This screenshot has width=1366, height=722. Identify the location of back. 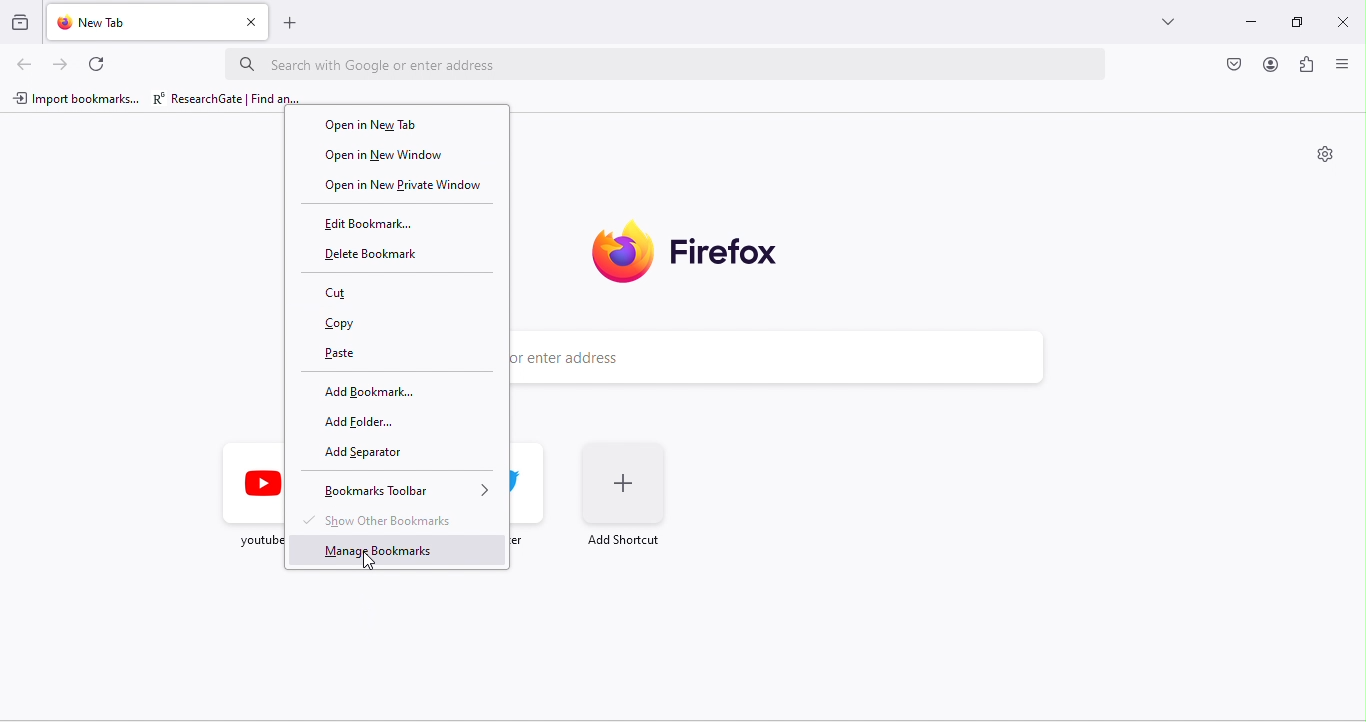
(27, 65).